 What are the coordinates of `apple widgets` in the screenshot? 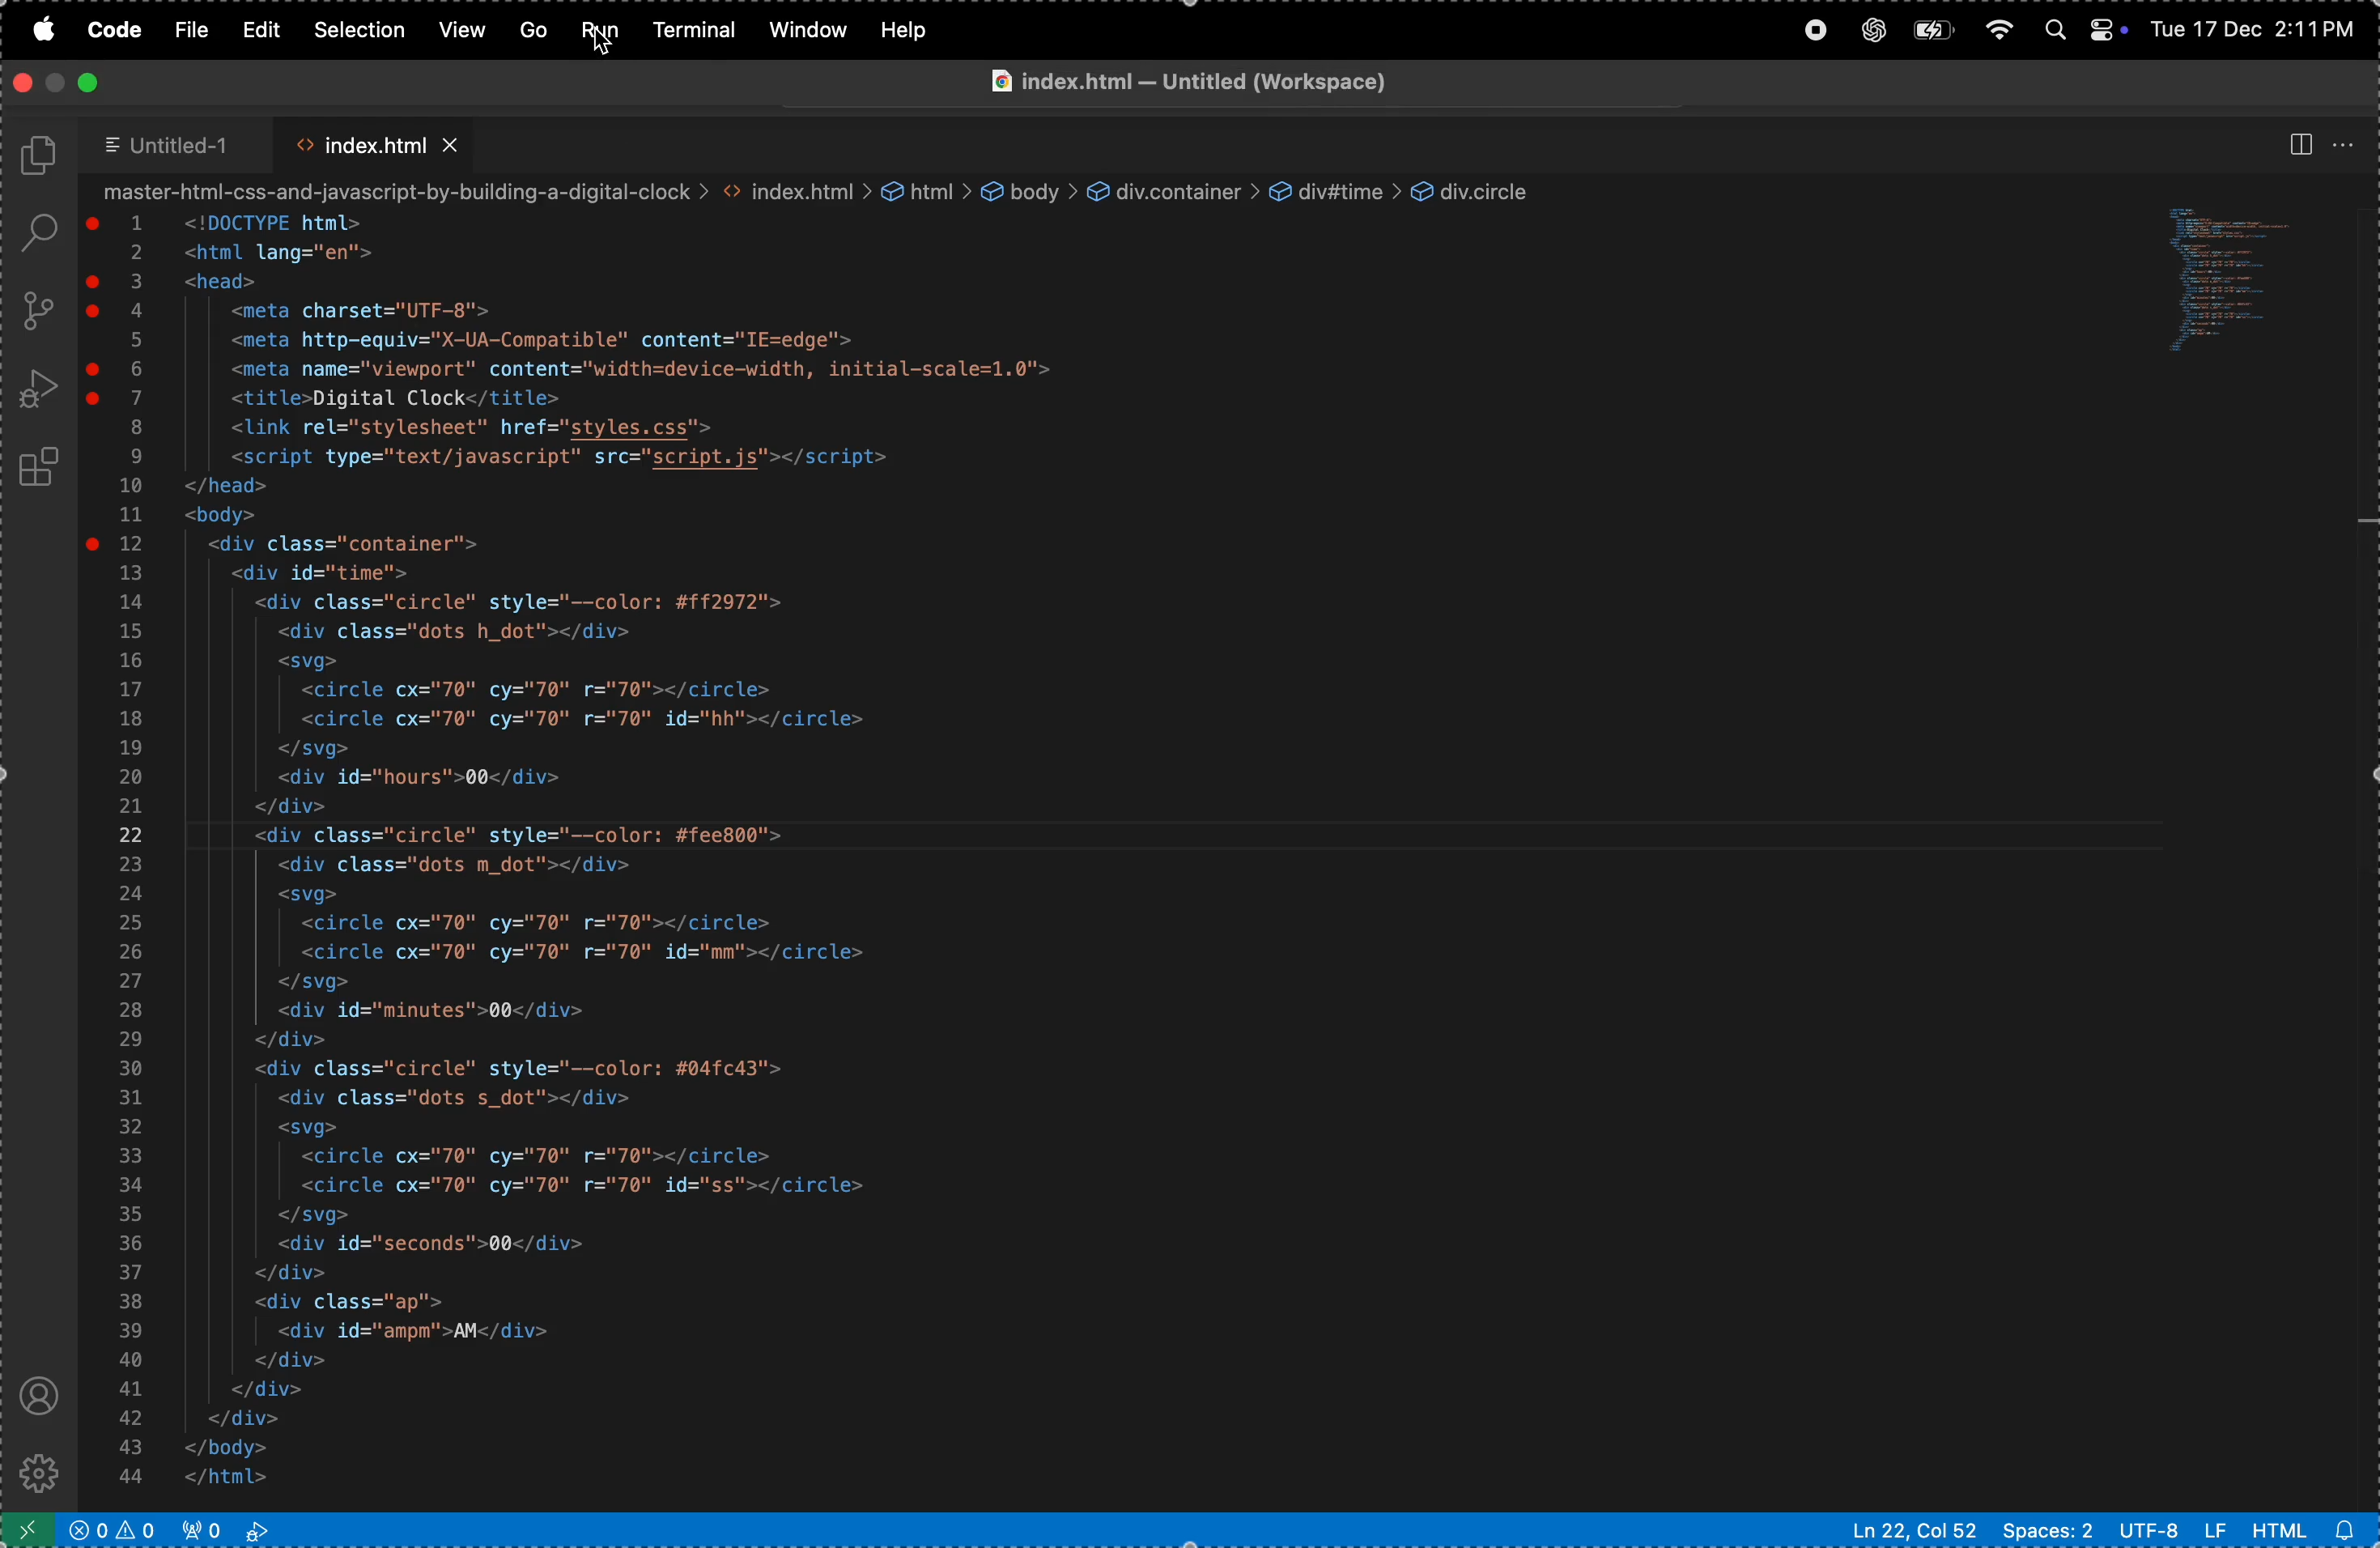 It's located at (2077, 25).